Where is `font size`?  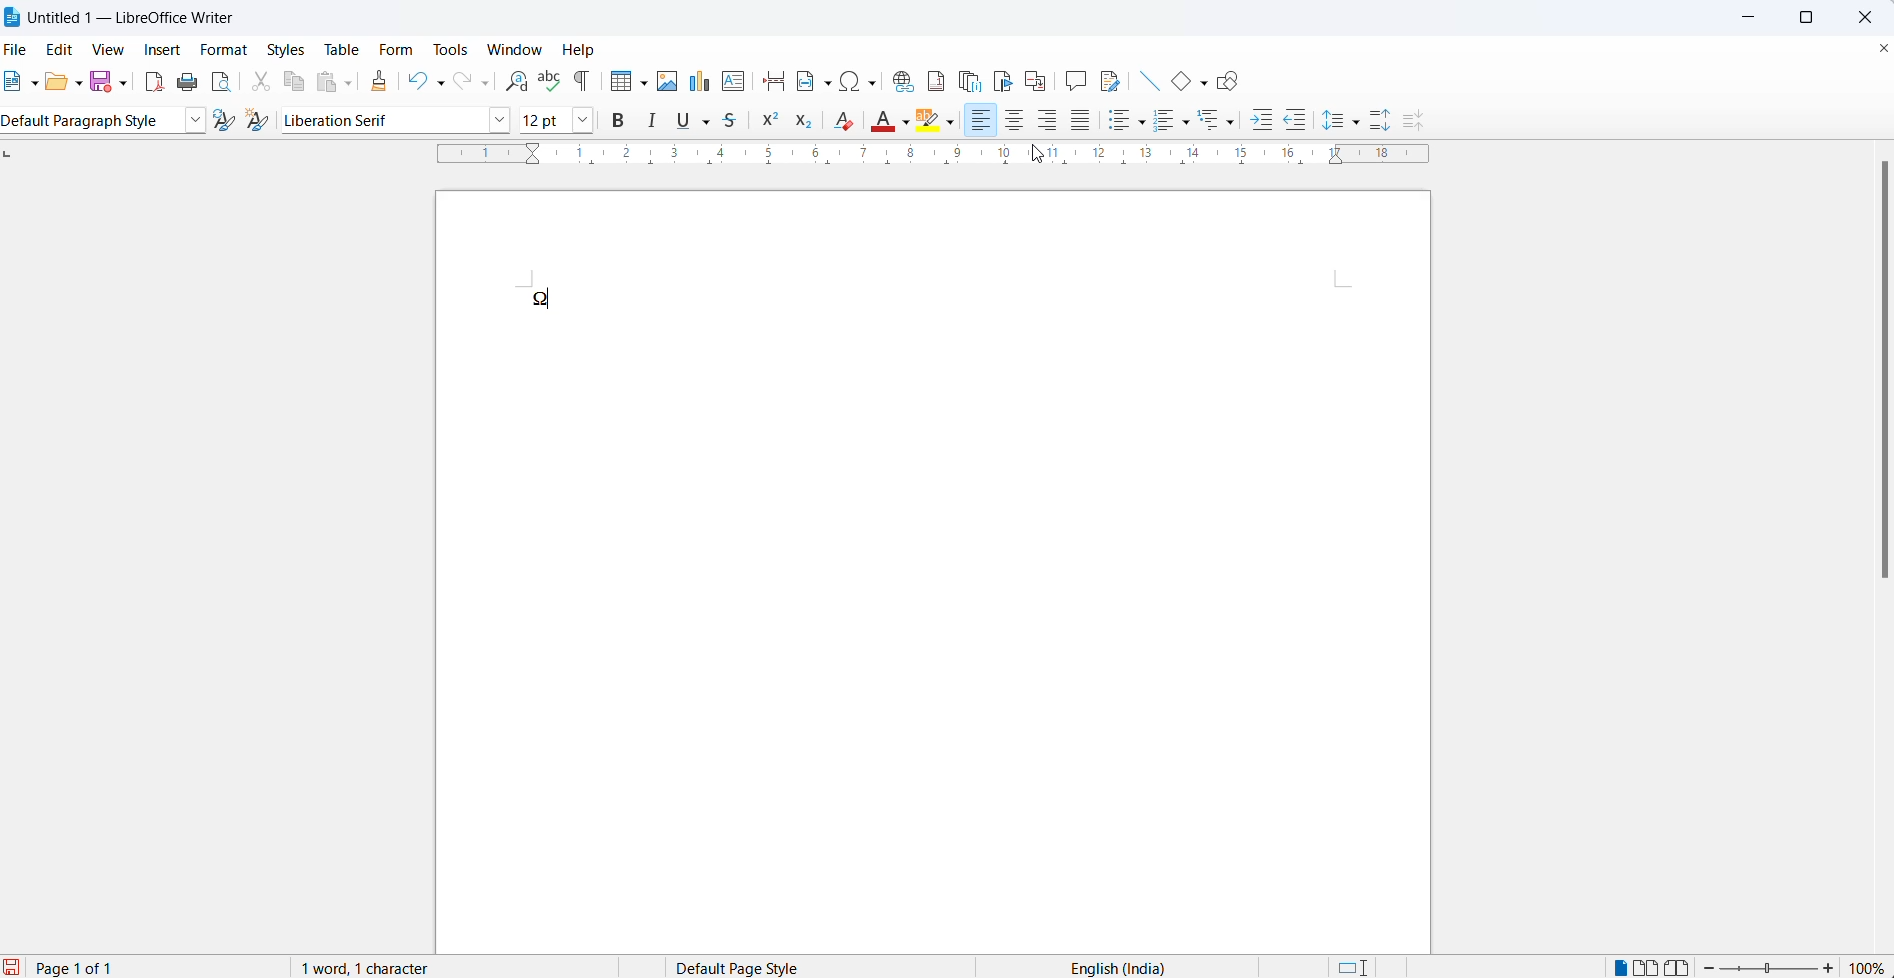 font size is located at coordinates (544, 119).